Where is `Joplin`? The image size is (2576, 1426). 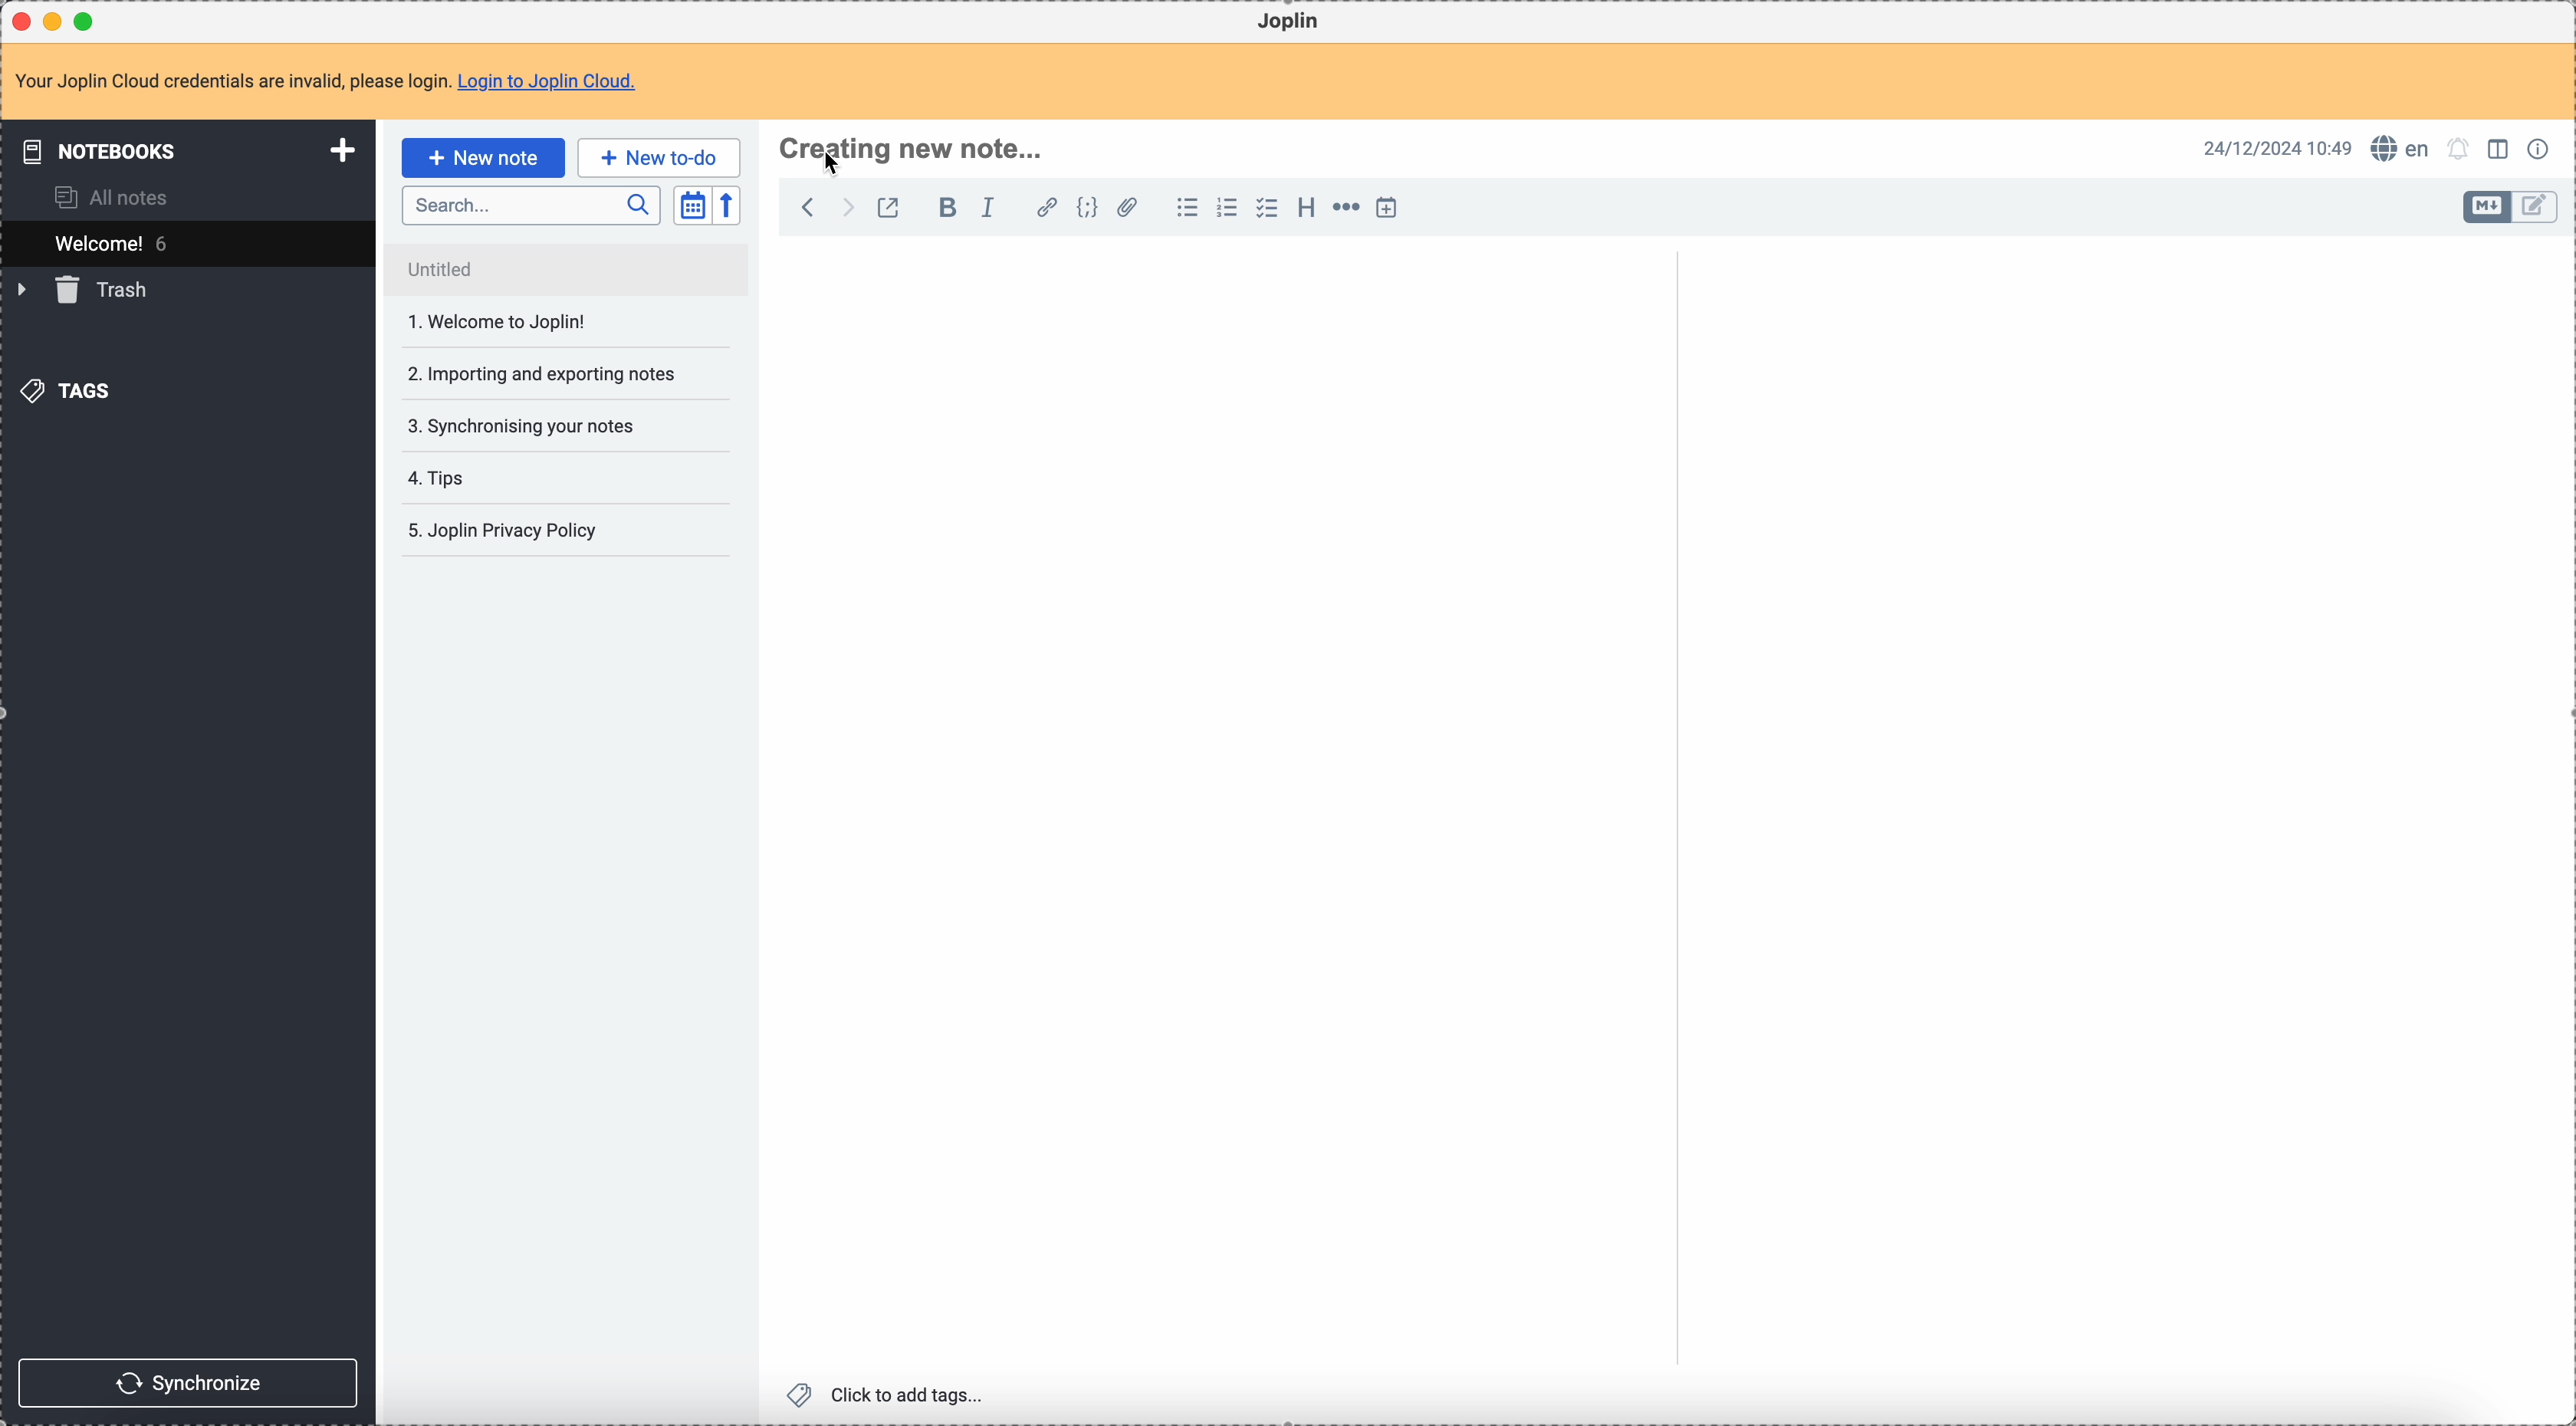 Joplin is located at coordinates (1293, 22).